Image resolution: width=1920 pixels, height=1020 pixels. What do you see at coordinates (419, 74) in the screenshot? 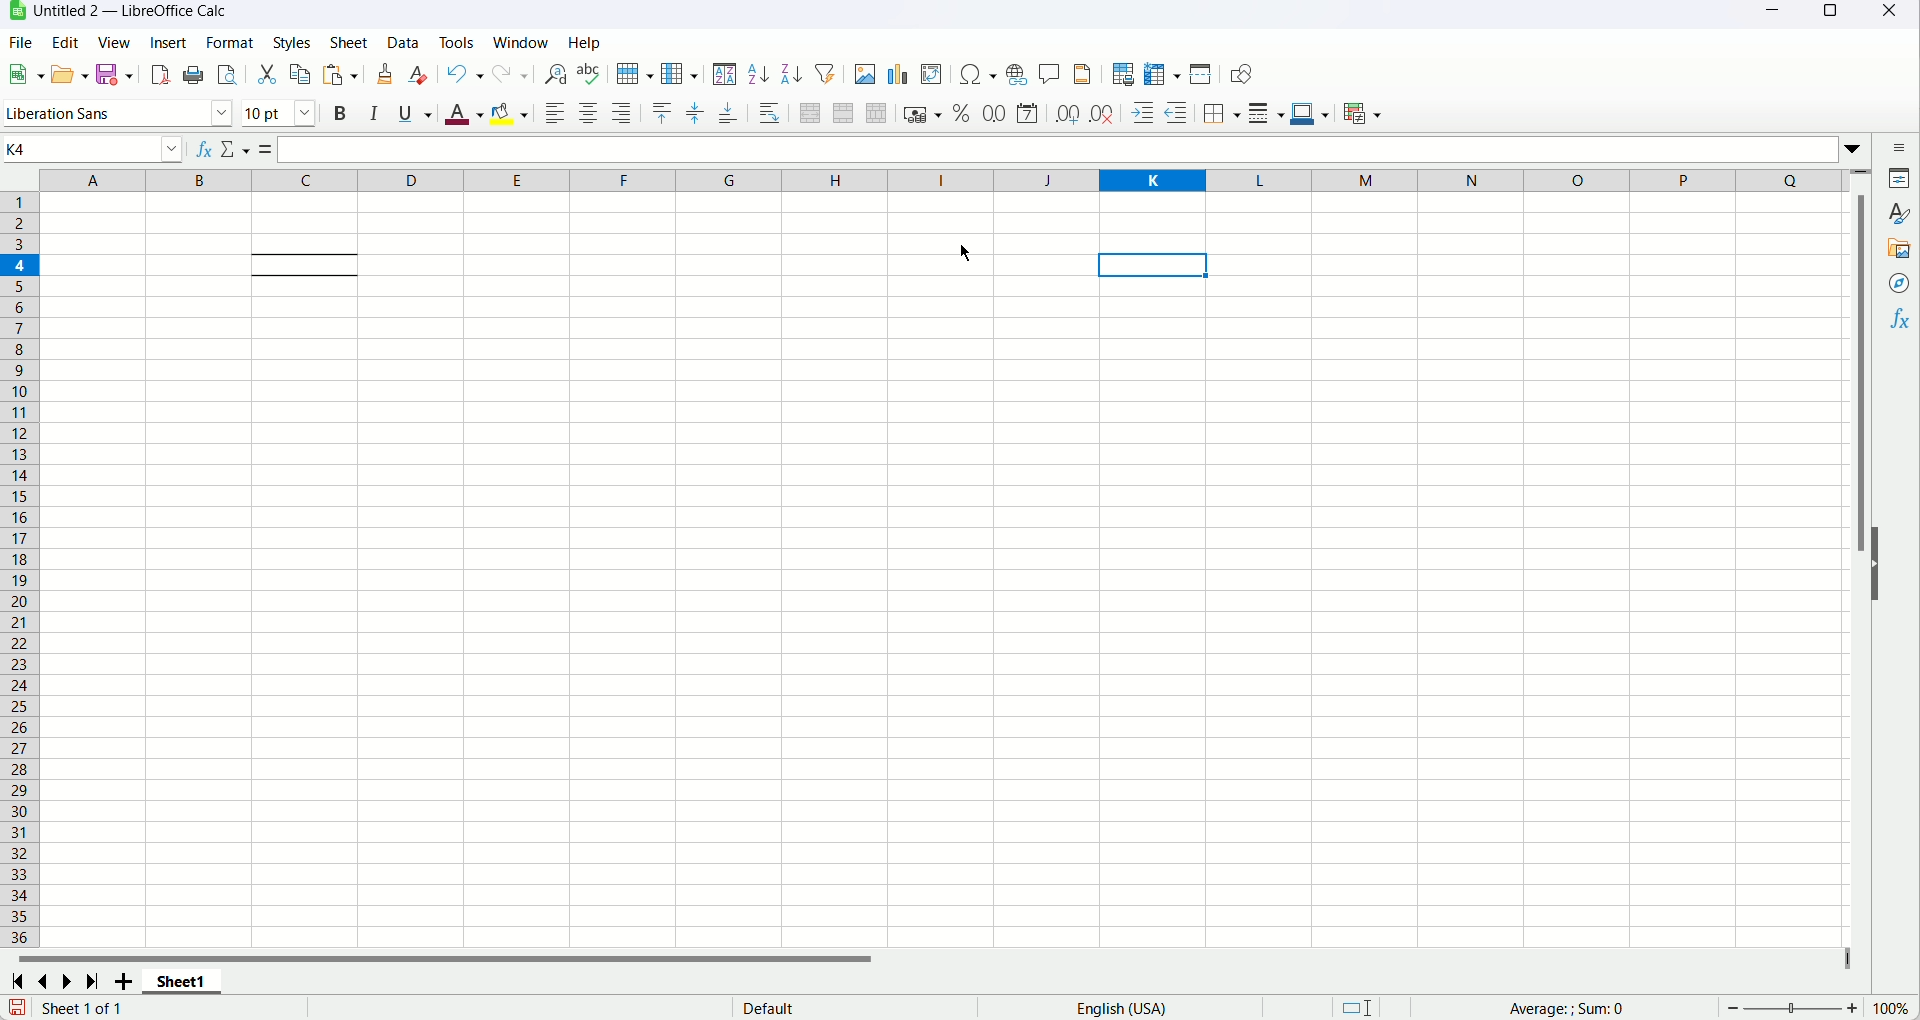
I see `Clear formatting` at bounding box center [419, 74].